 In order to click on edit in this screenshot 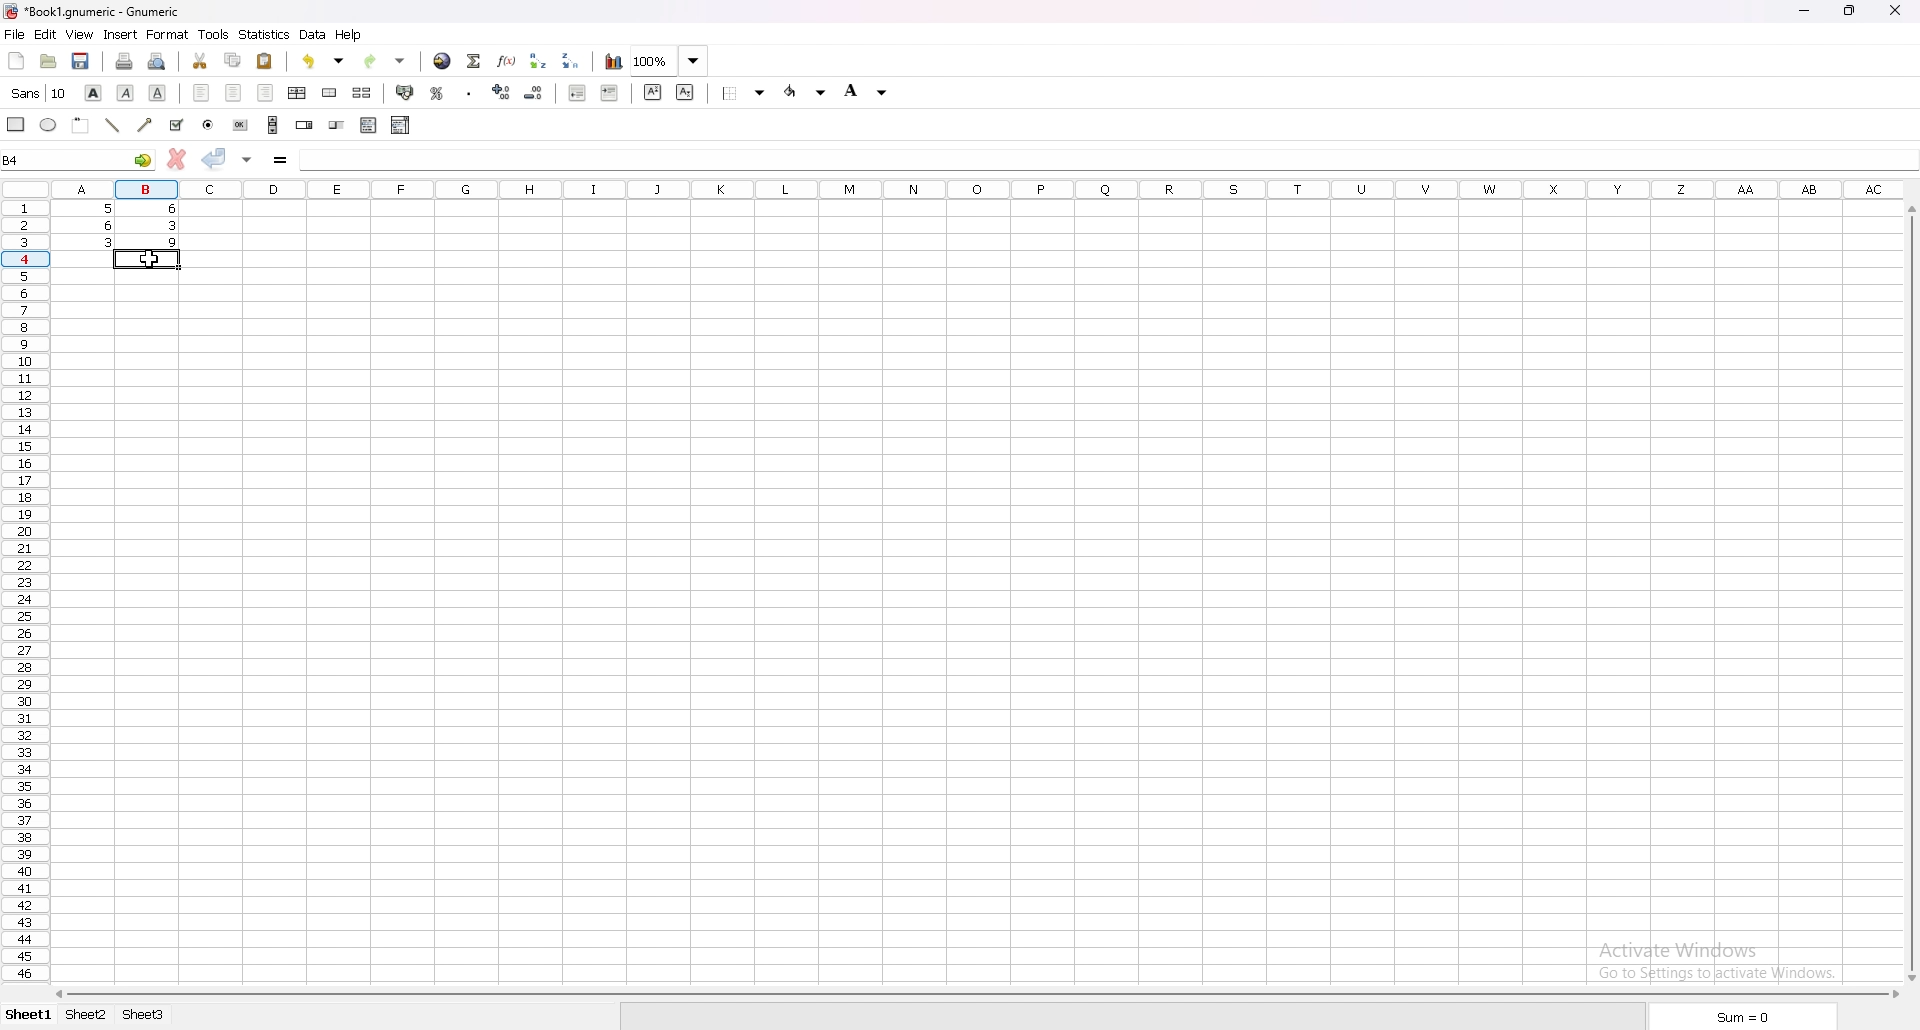, I will do `click(46, 34)`.